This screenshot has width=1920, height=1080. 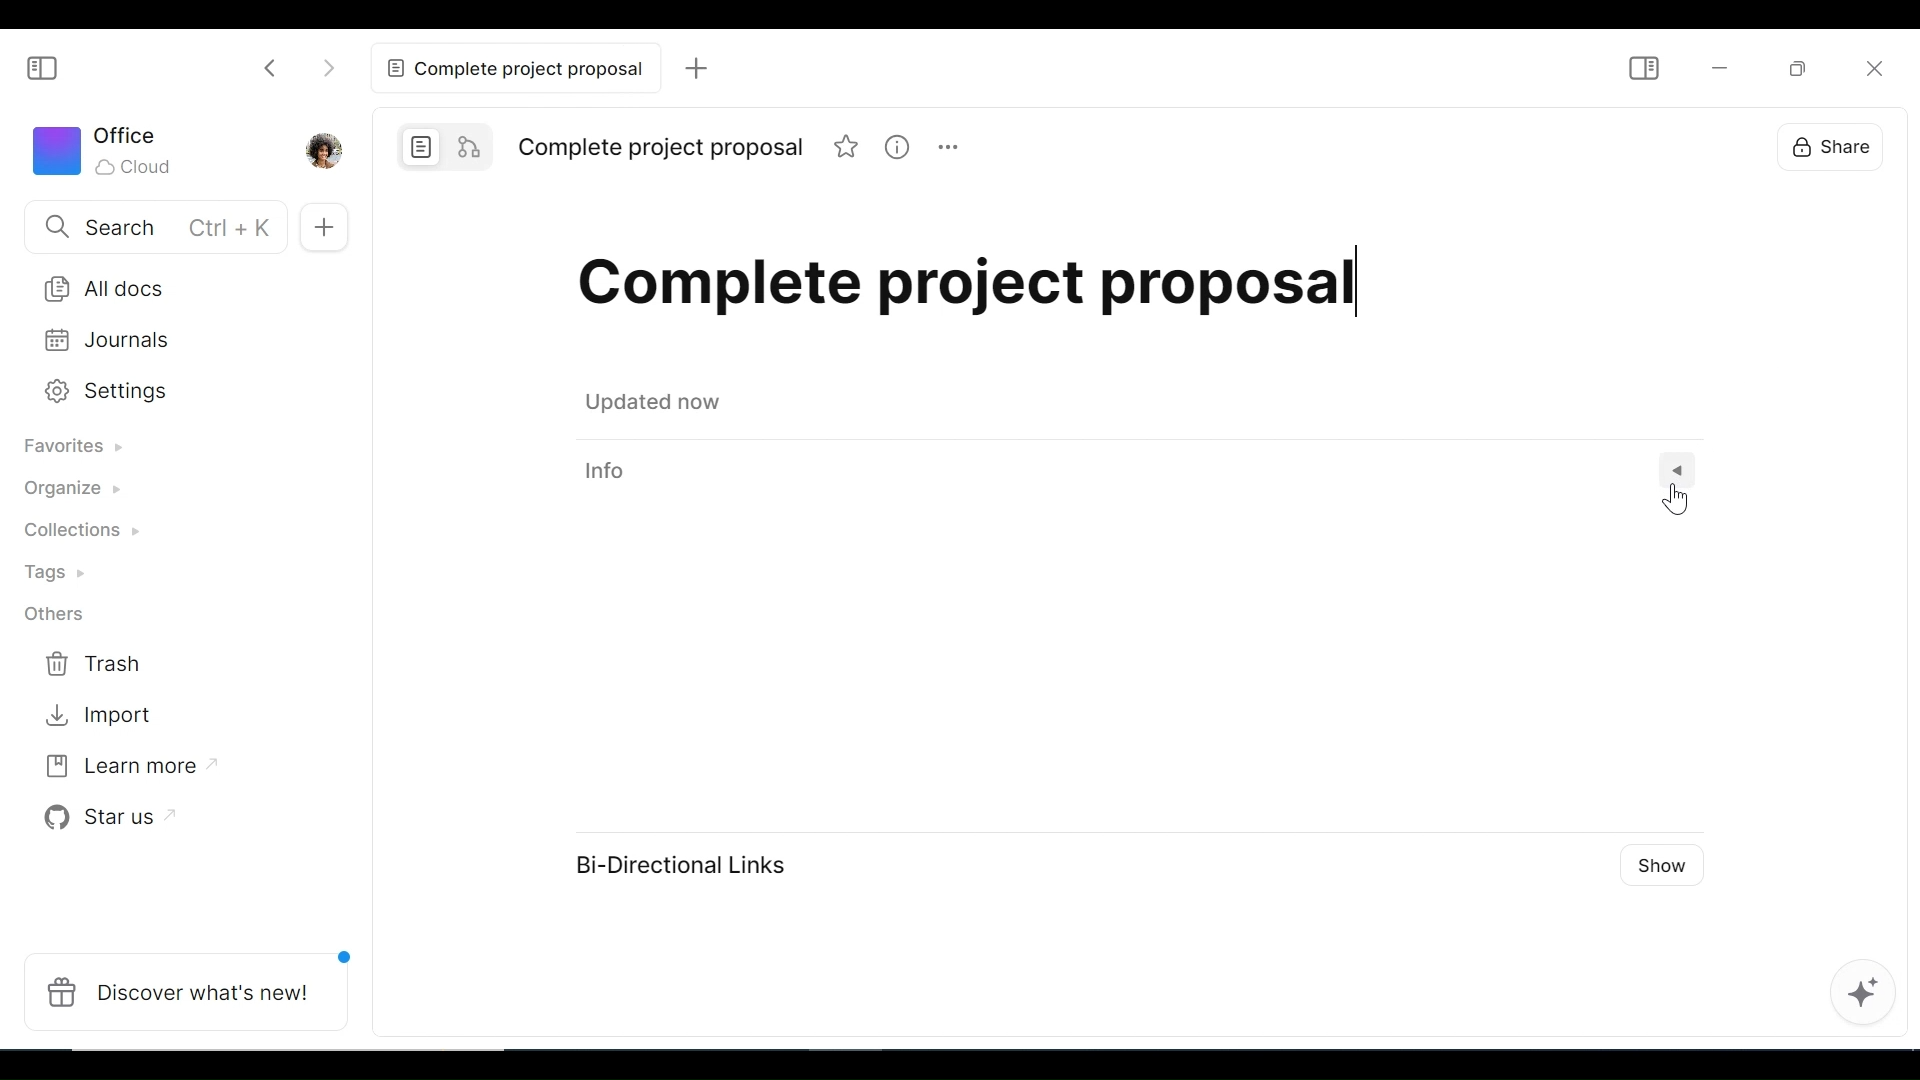 What do you see at coordinates (95, 717) in the screenshot?
I see `Import` at bounding box center [95, 717].